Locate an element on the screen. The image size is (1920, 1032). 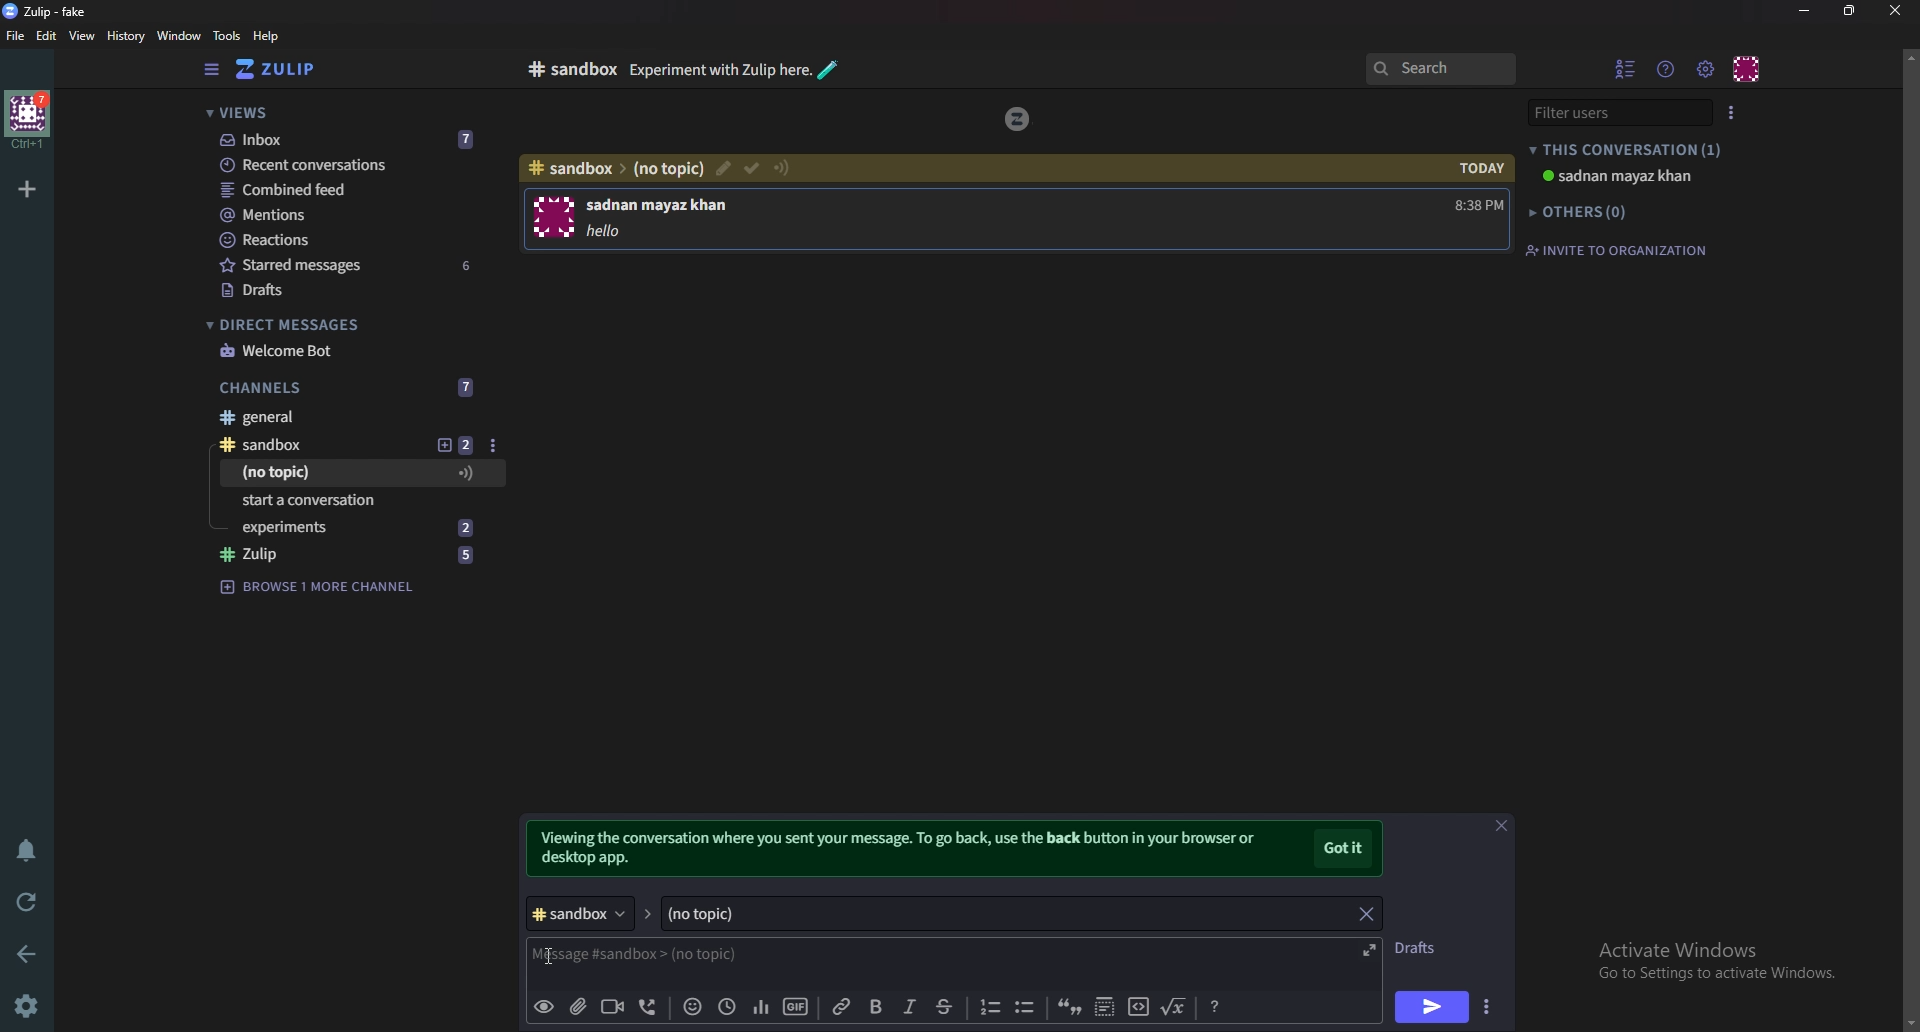
Experiments 2 is located at coordinates (361, 528).